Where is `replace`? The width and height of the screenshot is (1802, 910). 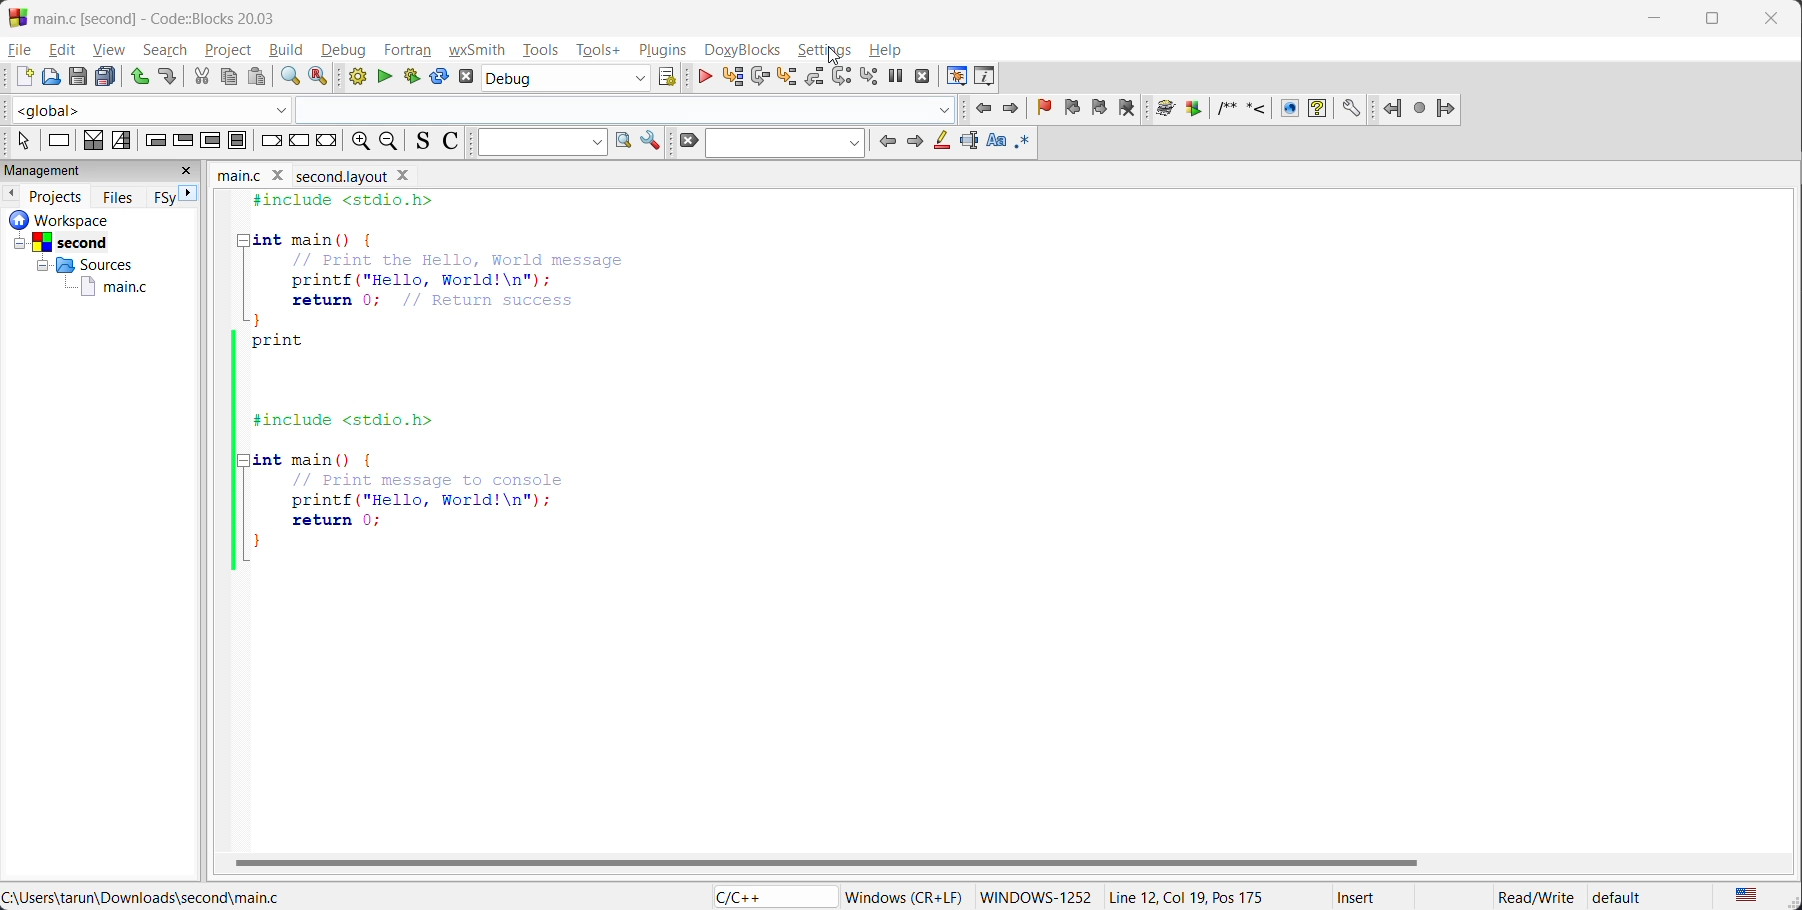
replace is located at coordinates (319, 75).